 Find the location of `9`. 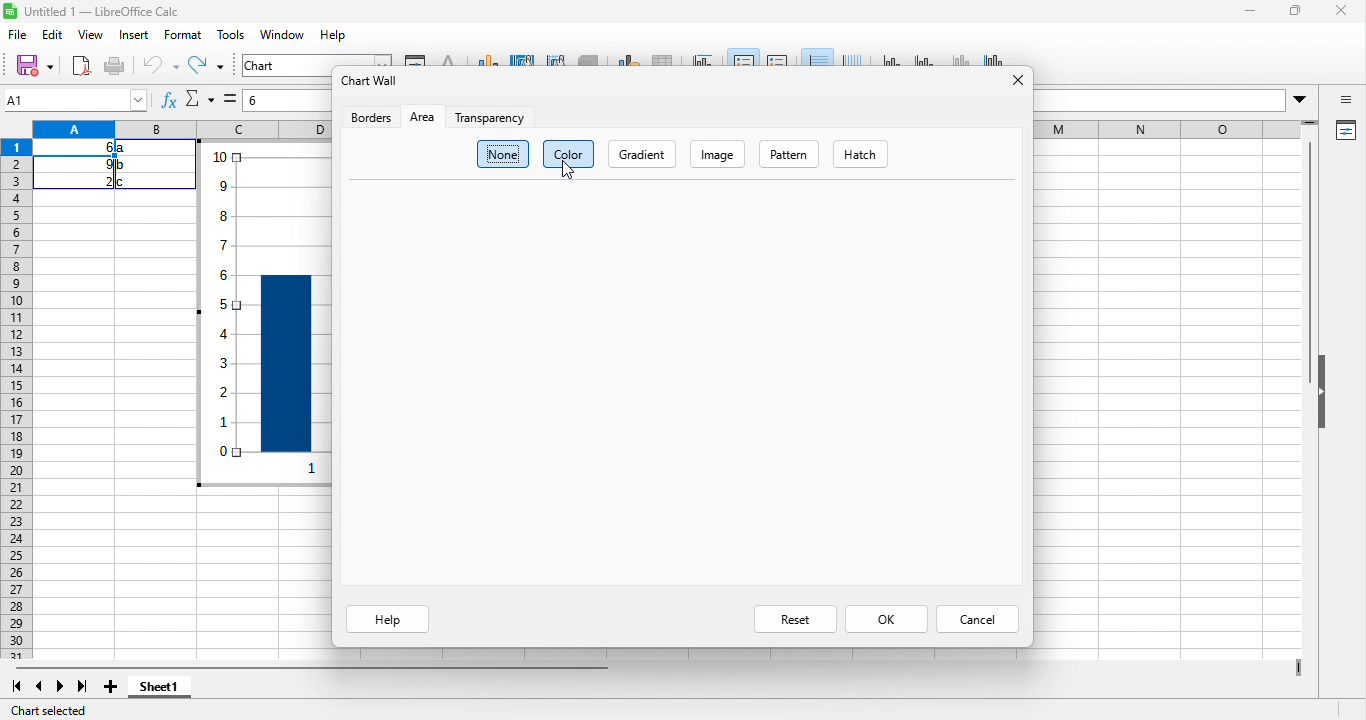

9 is located at coordinates (104, 165).